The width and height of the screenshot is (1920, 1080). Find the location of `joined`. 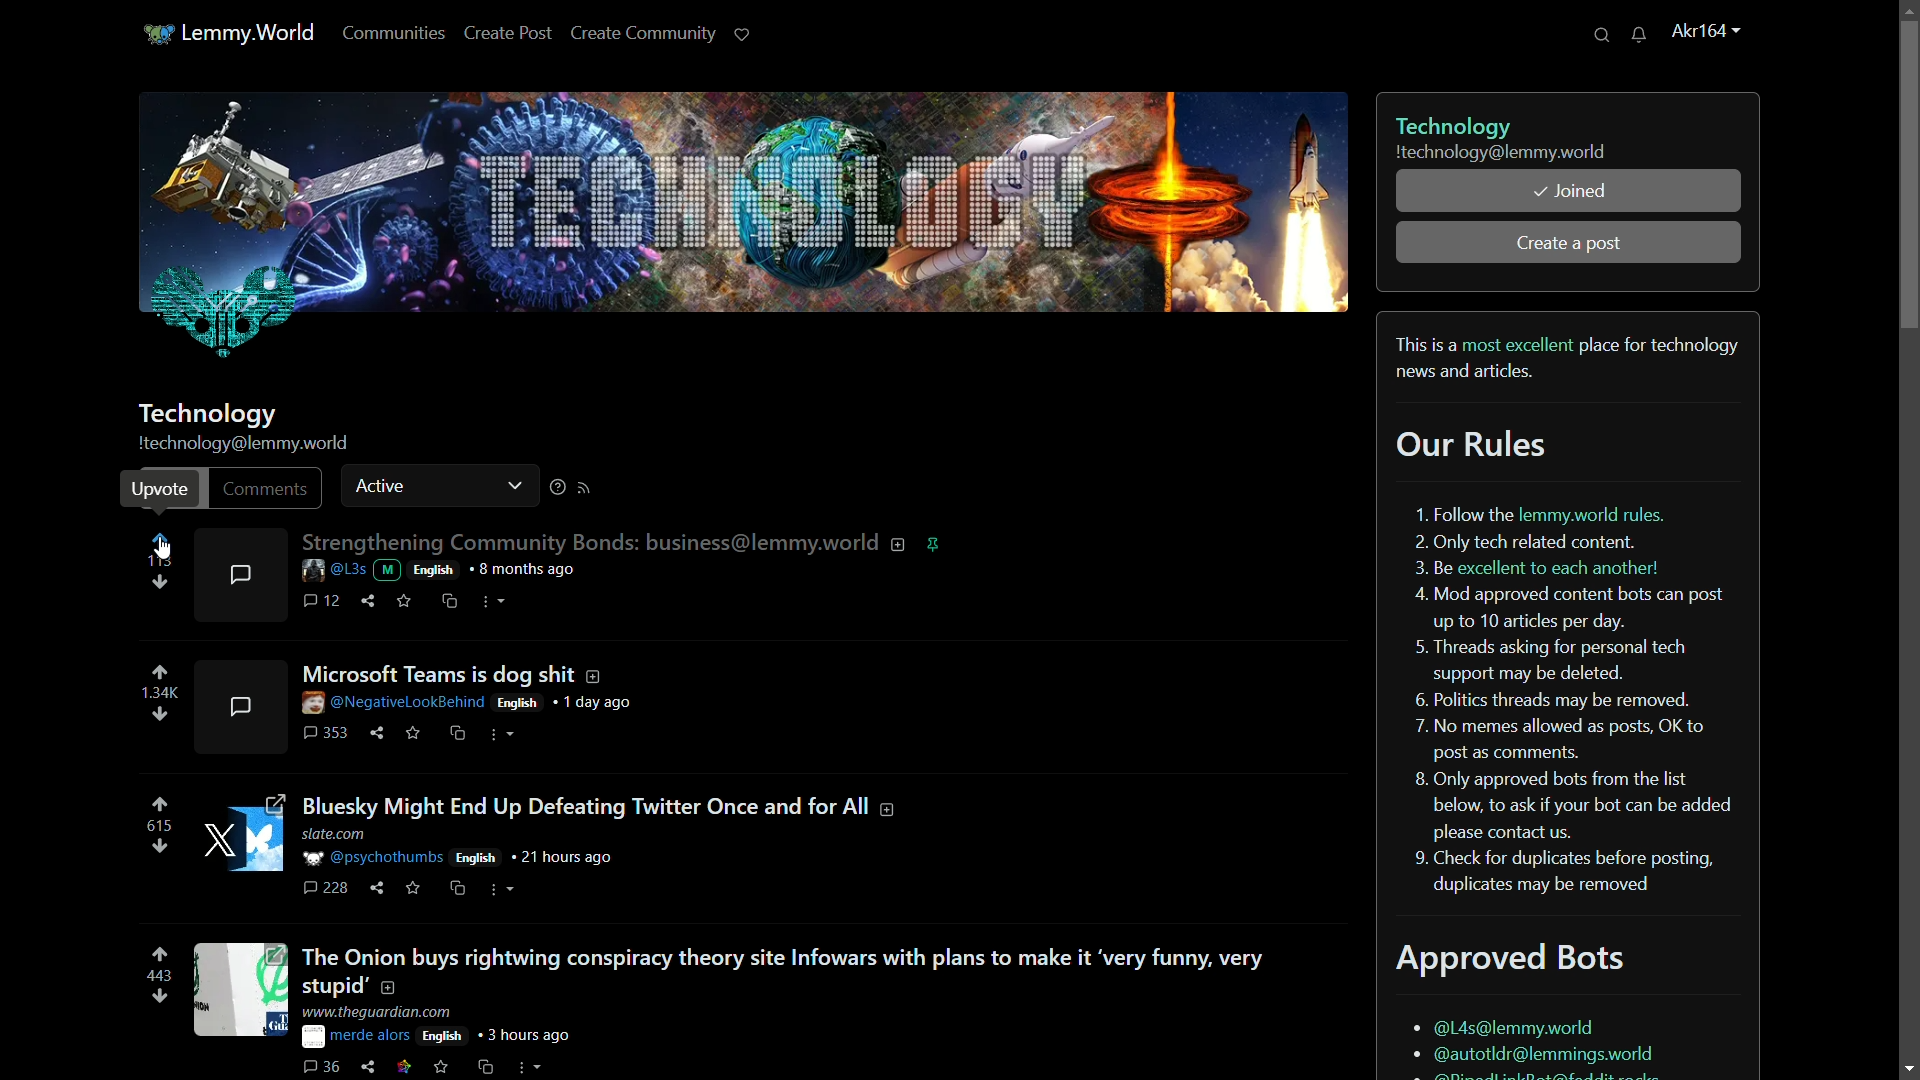

joined is located at coordinates (1567, 192).